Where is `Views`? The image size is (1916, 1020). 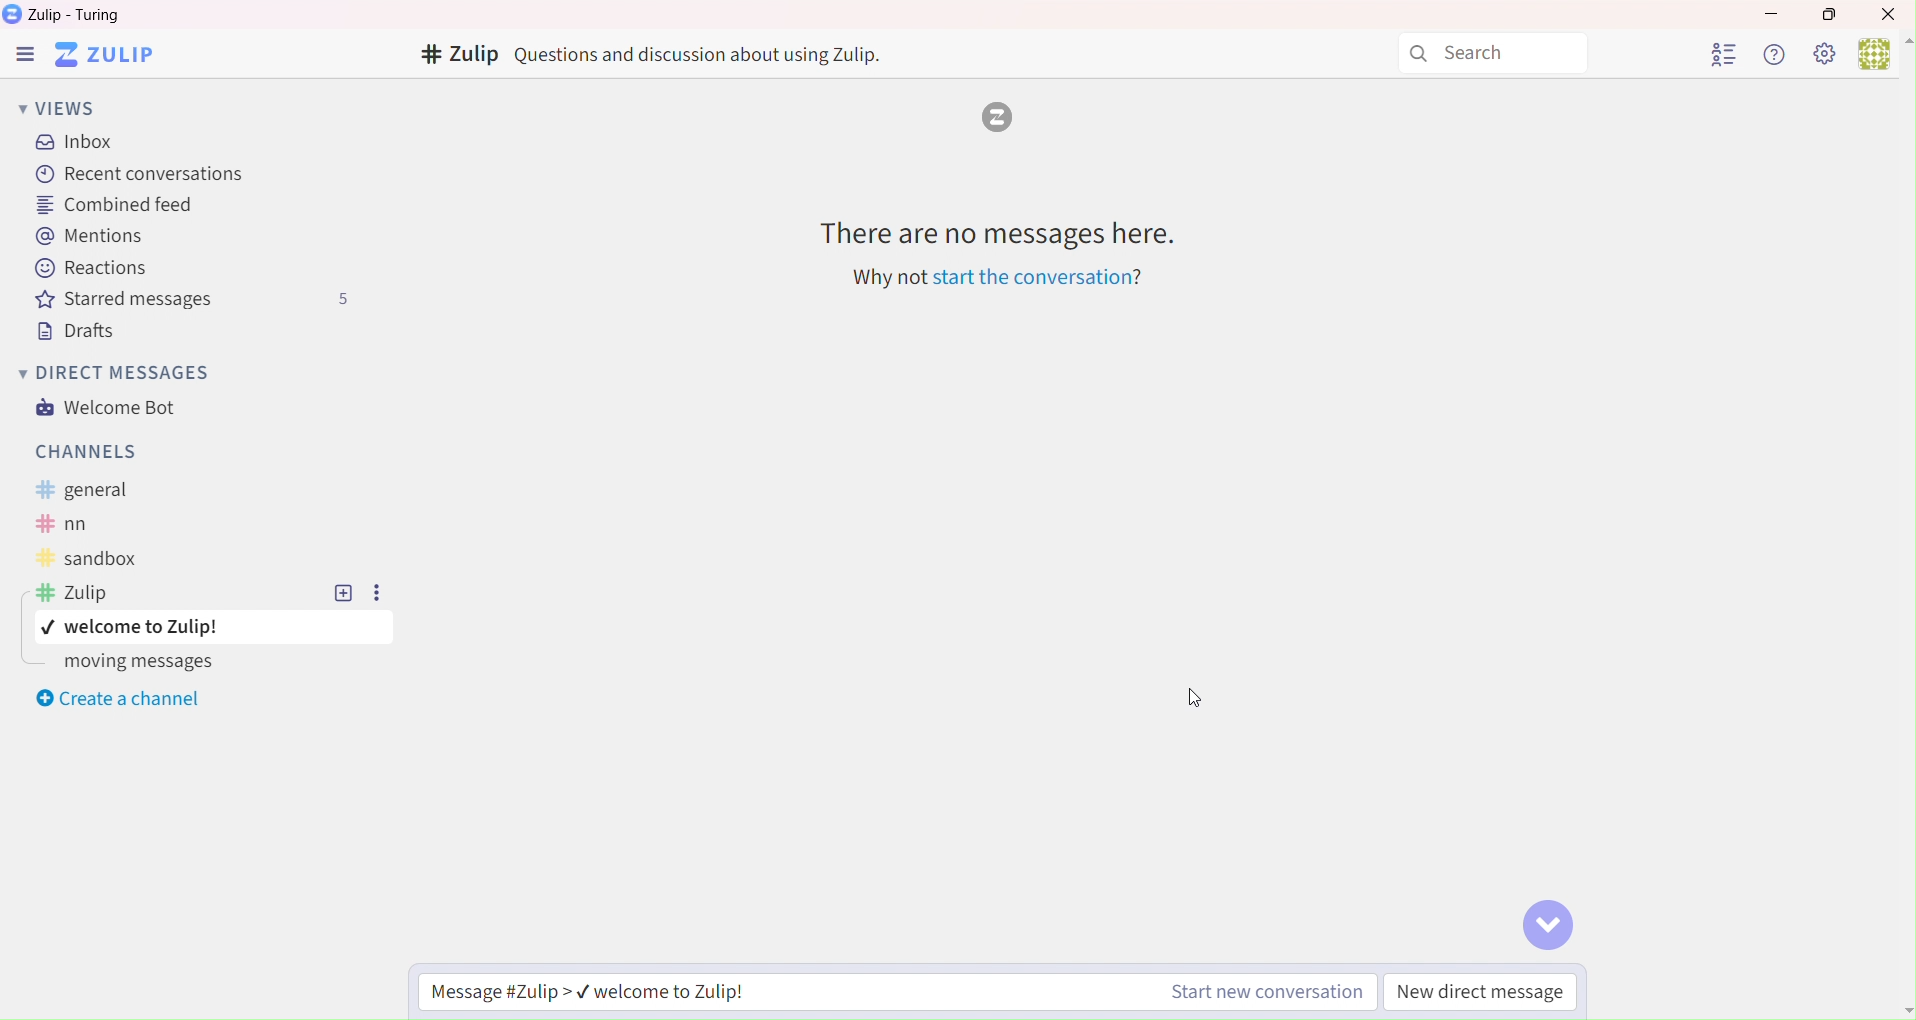 Views is located at coordinates (54, 108).